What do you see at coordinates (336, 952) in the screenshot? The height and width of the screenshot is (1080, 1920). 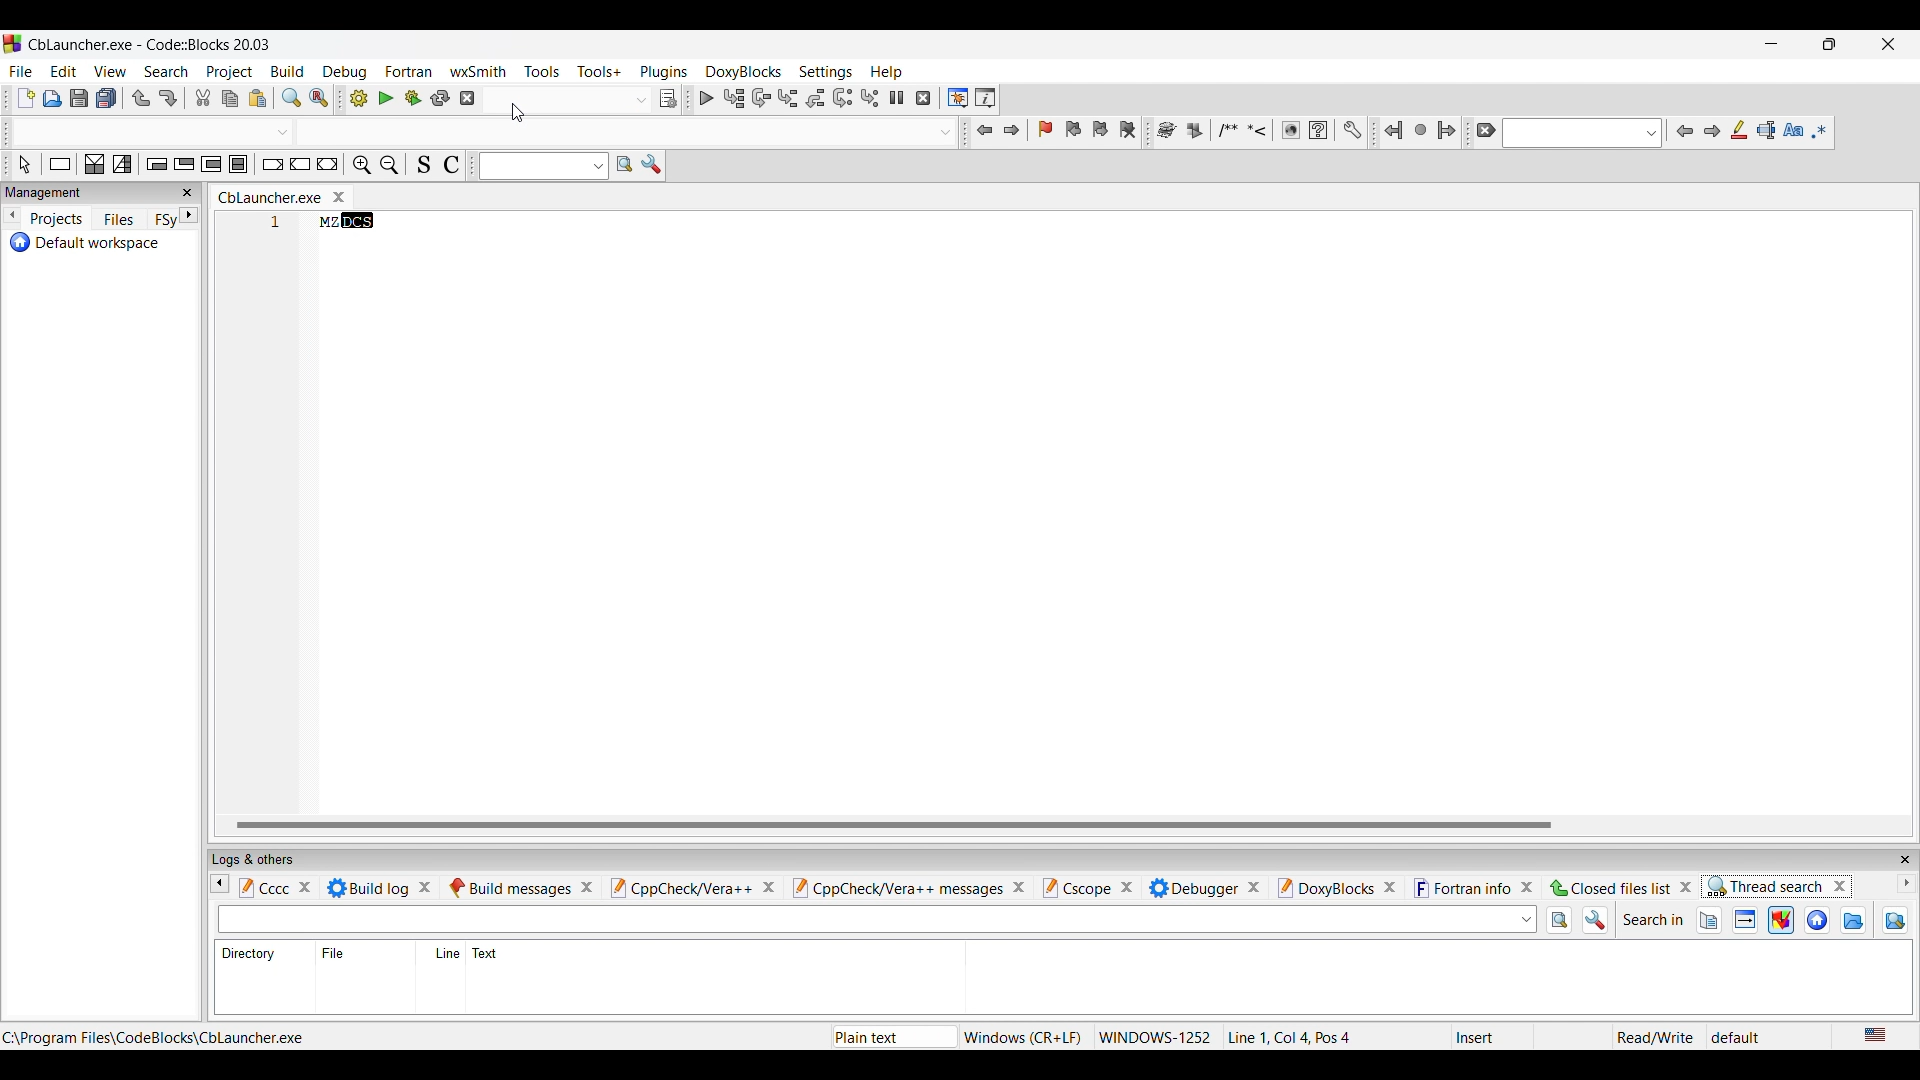 I see `File column` at bounding box center [336, 952].